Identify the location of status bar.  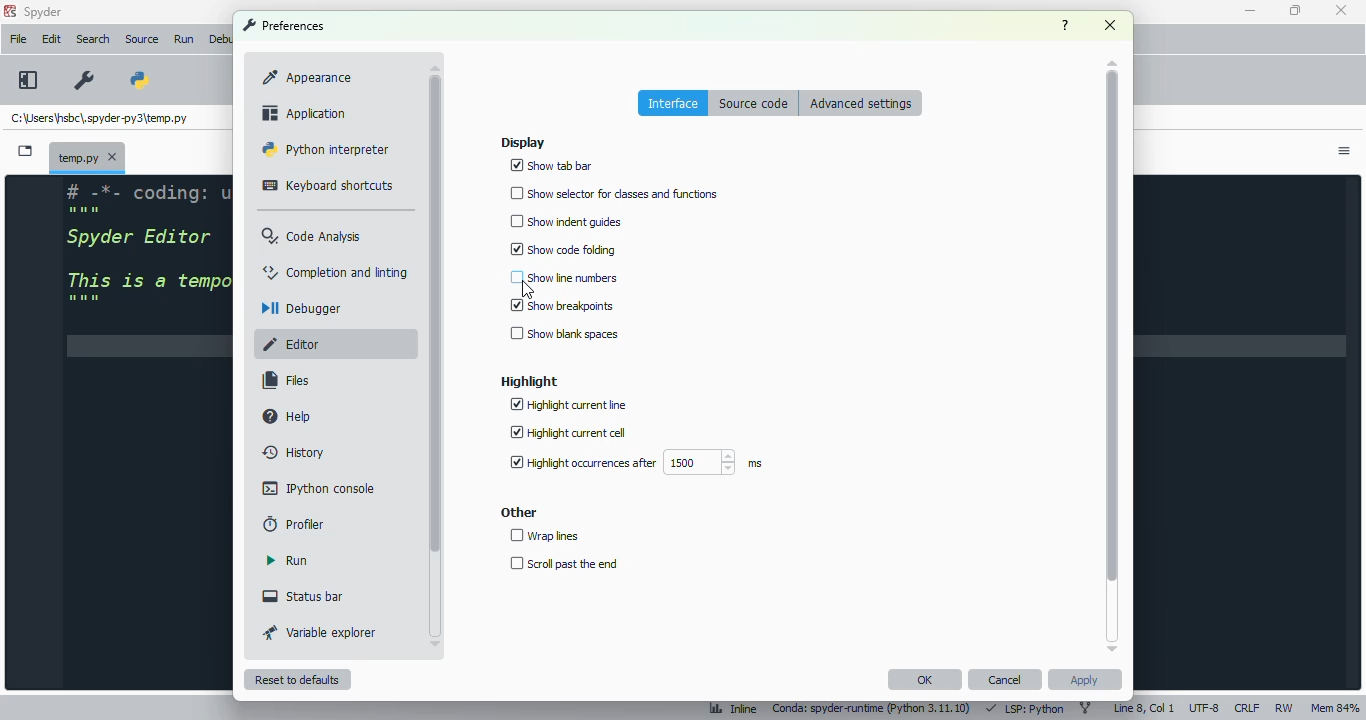
(304, 596).